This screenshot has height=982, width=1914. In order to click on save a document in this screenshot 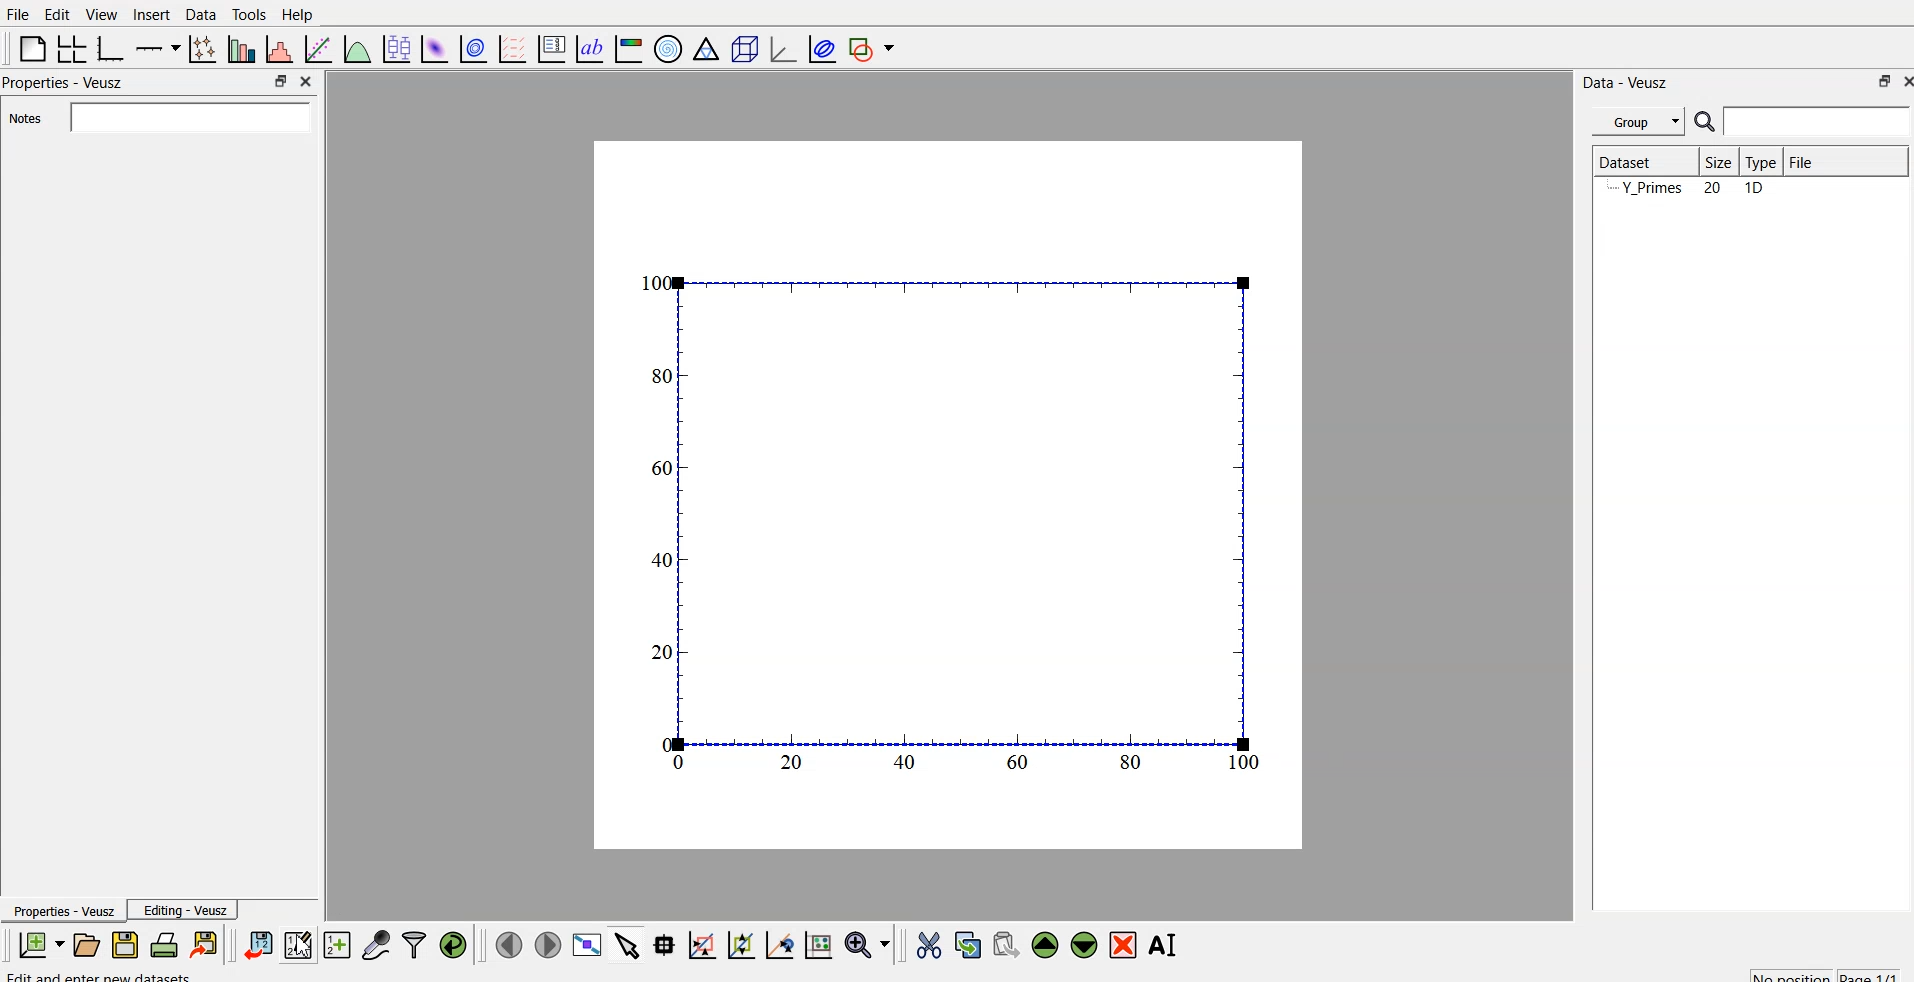, I will do `click(125, 946)`.